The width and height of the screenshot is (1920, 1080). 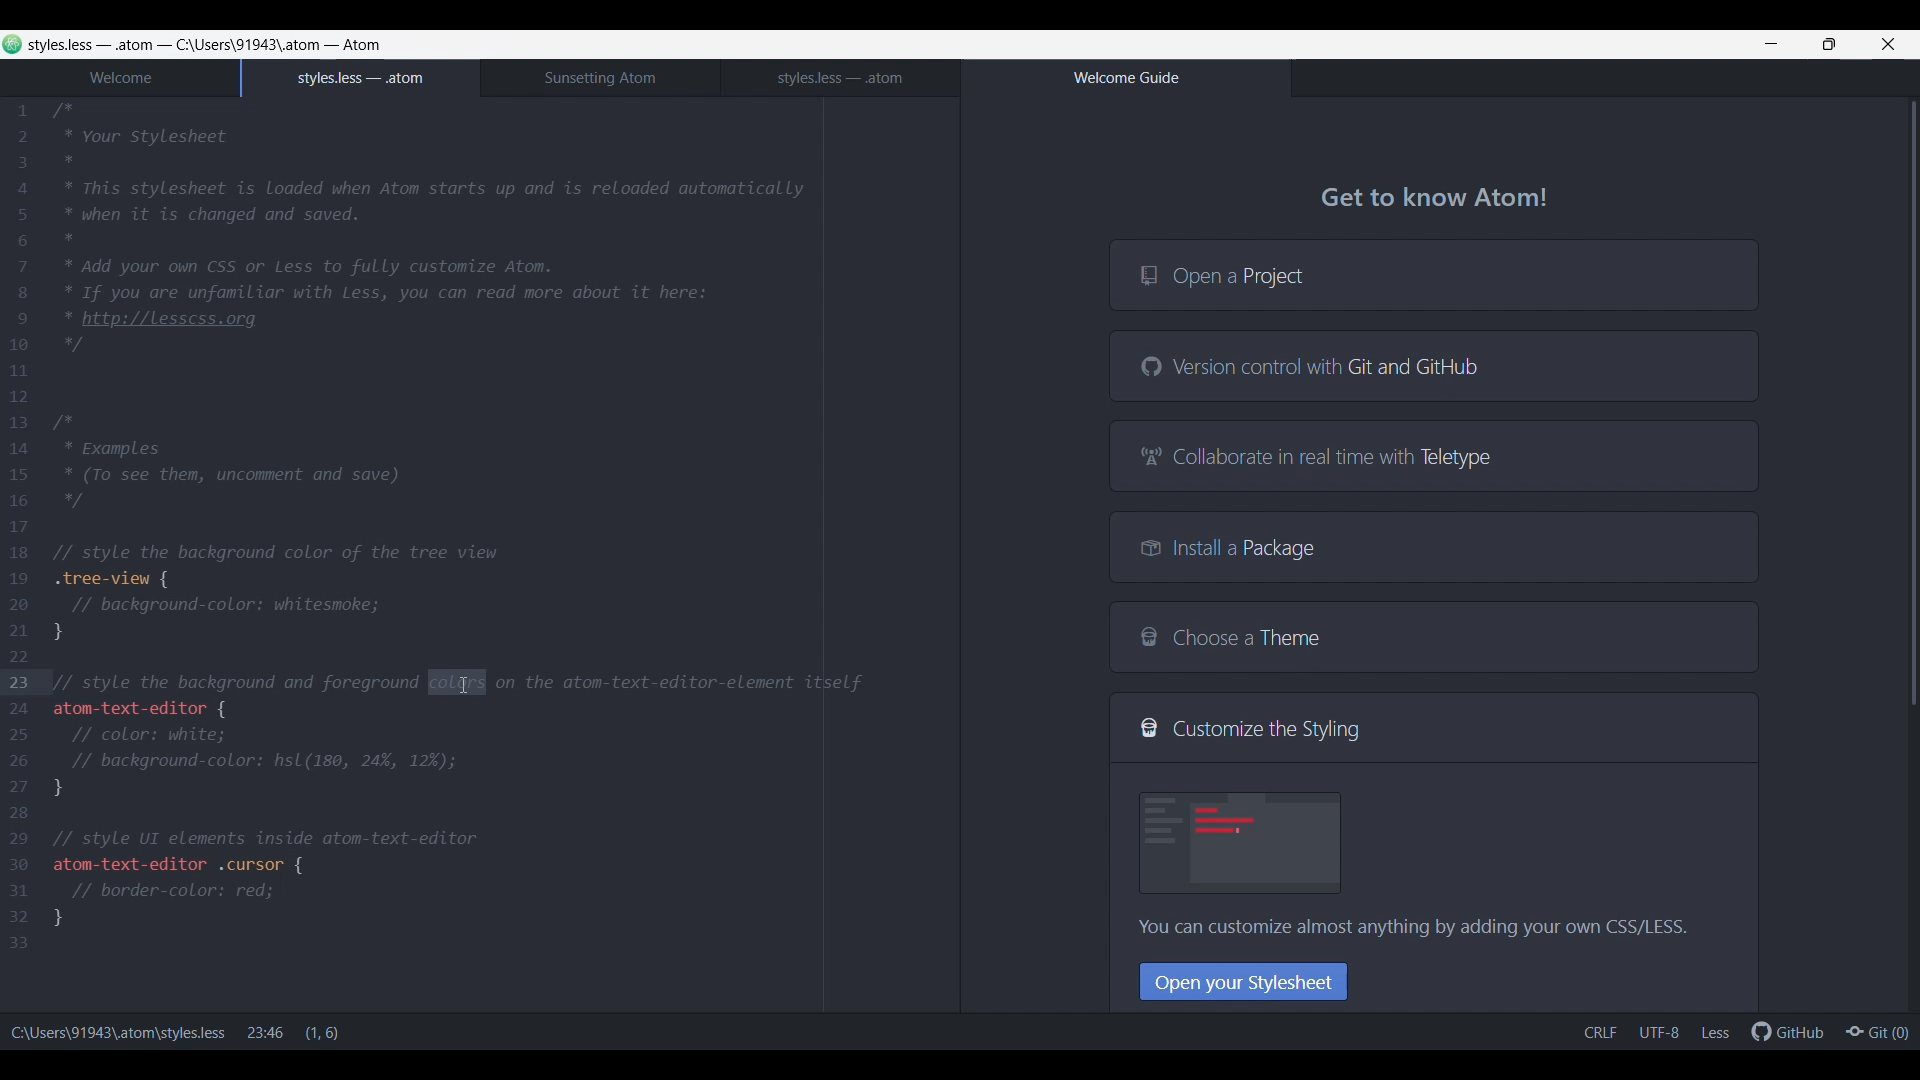 I want to click on directory path, so click(x=249, y=45).